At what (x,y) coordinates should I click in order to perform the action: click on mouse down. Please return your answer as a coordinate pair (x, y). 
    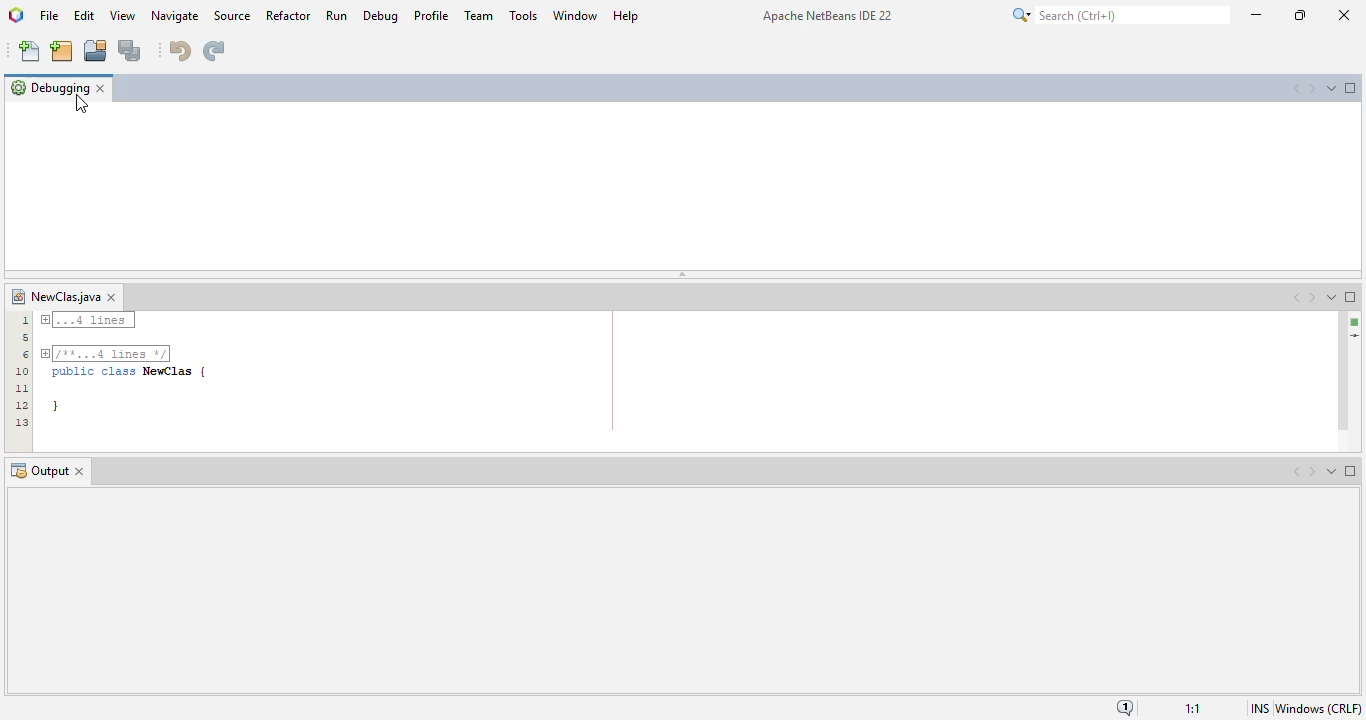
    Looking at the image, I should click on (82, 104).